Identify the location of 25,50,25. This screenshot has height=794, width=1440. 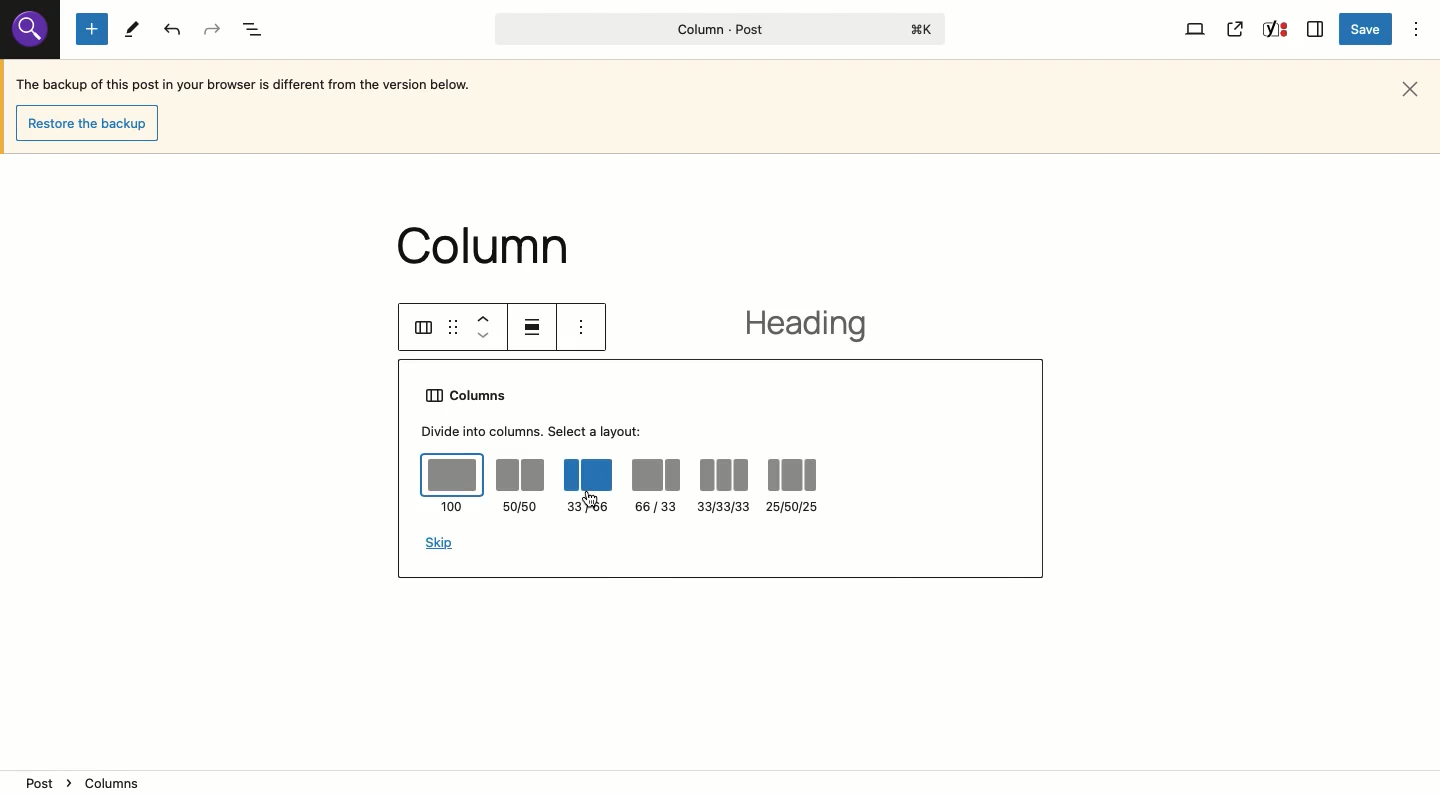
(796, 485).